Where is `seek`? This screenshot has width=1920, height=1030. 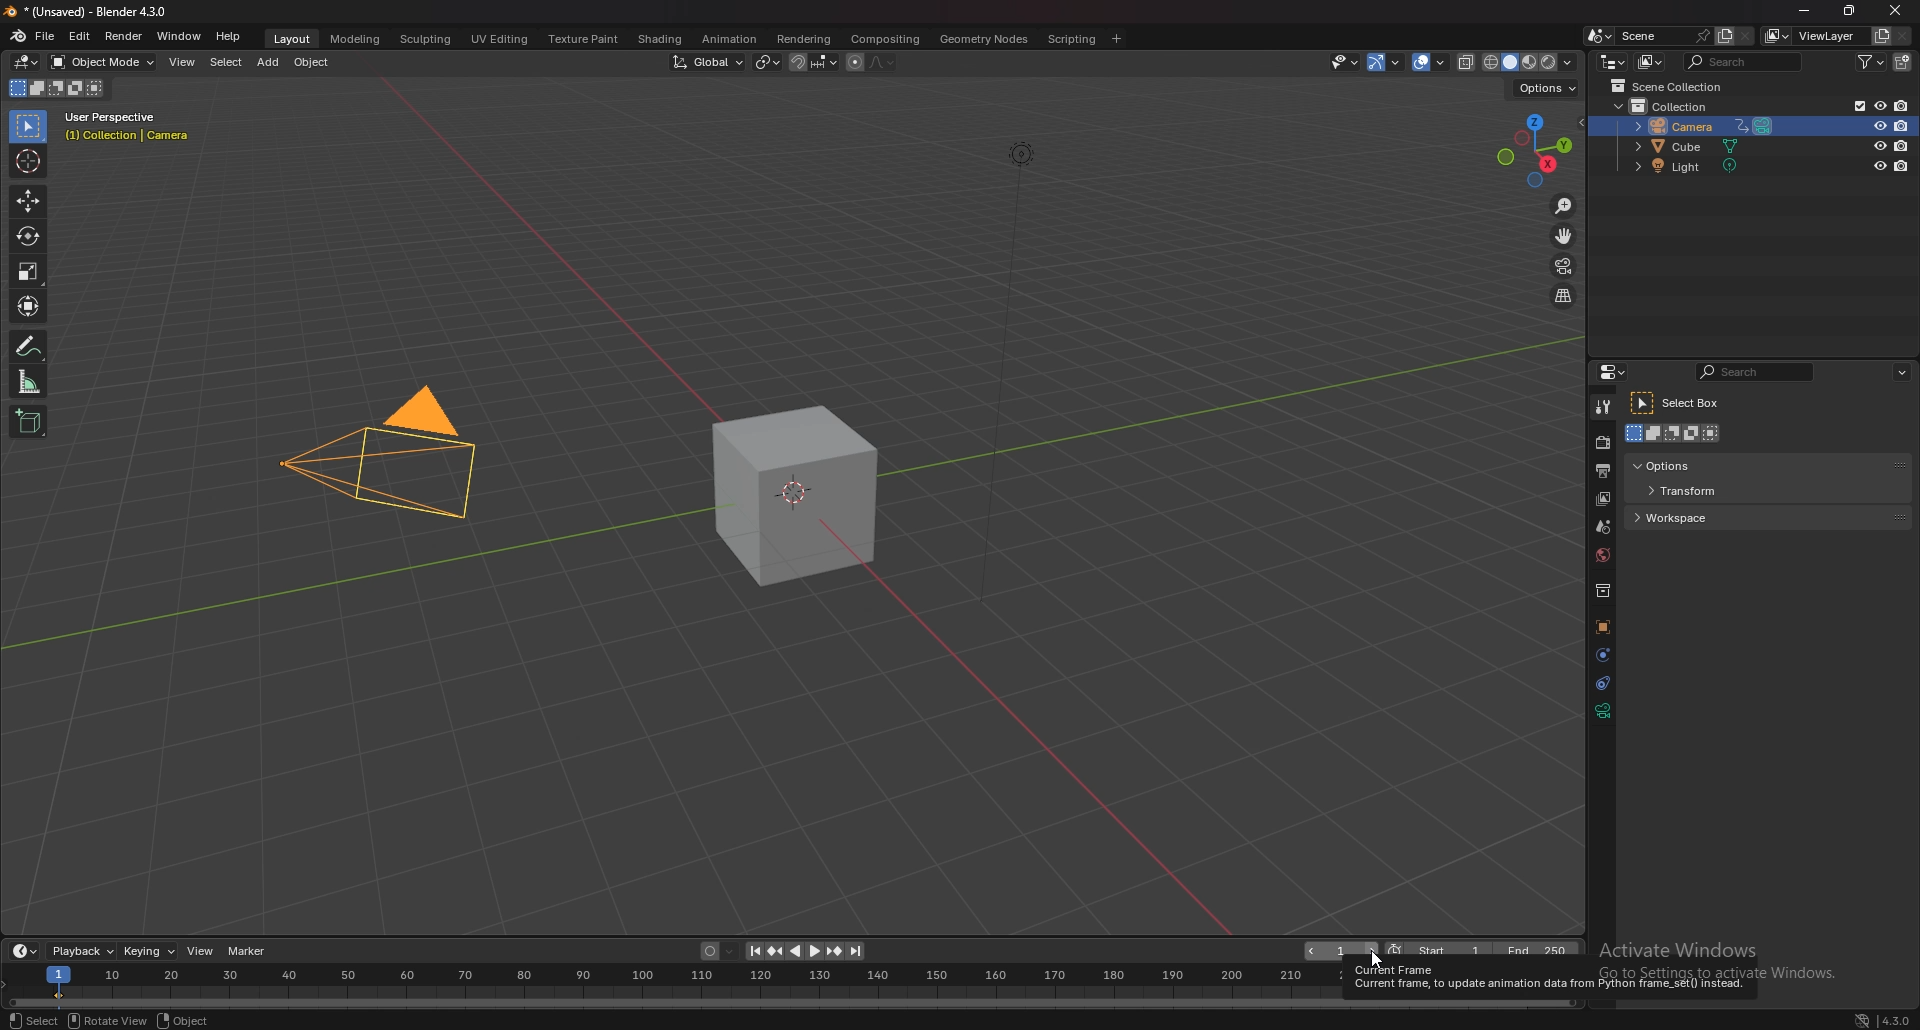 seek is located at coordinates (678, 987).